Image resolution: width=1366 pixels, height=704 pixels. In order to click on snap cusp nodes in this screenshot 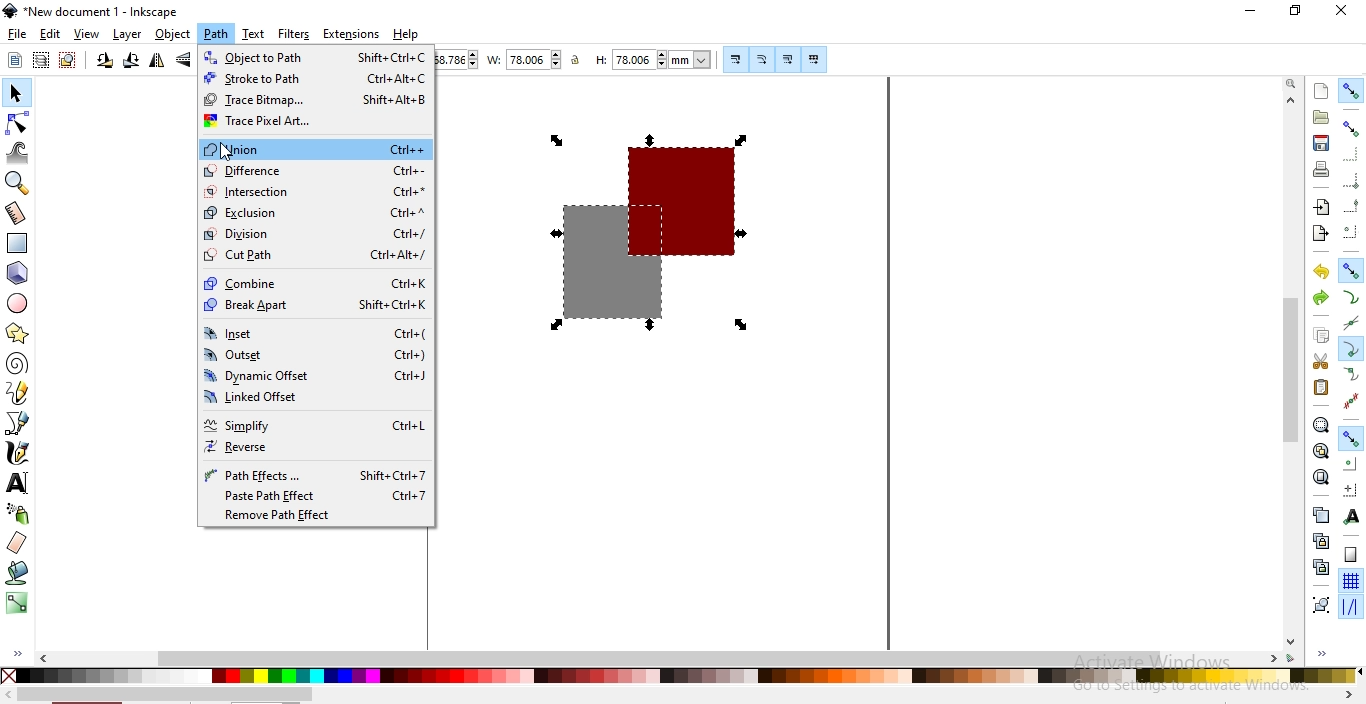, I will do `click(1352, 349)`.